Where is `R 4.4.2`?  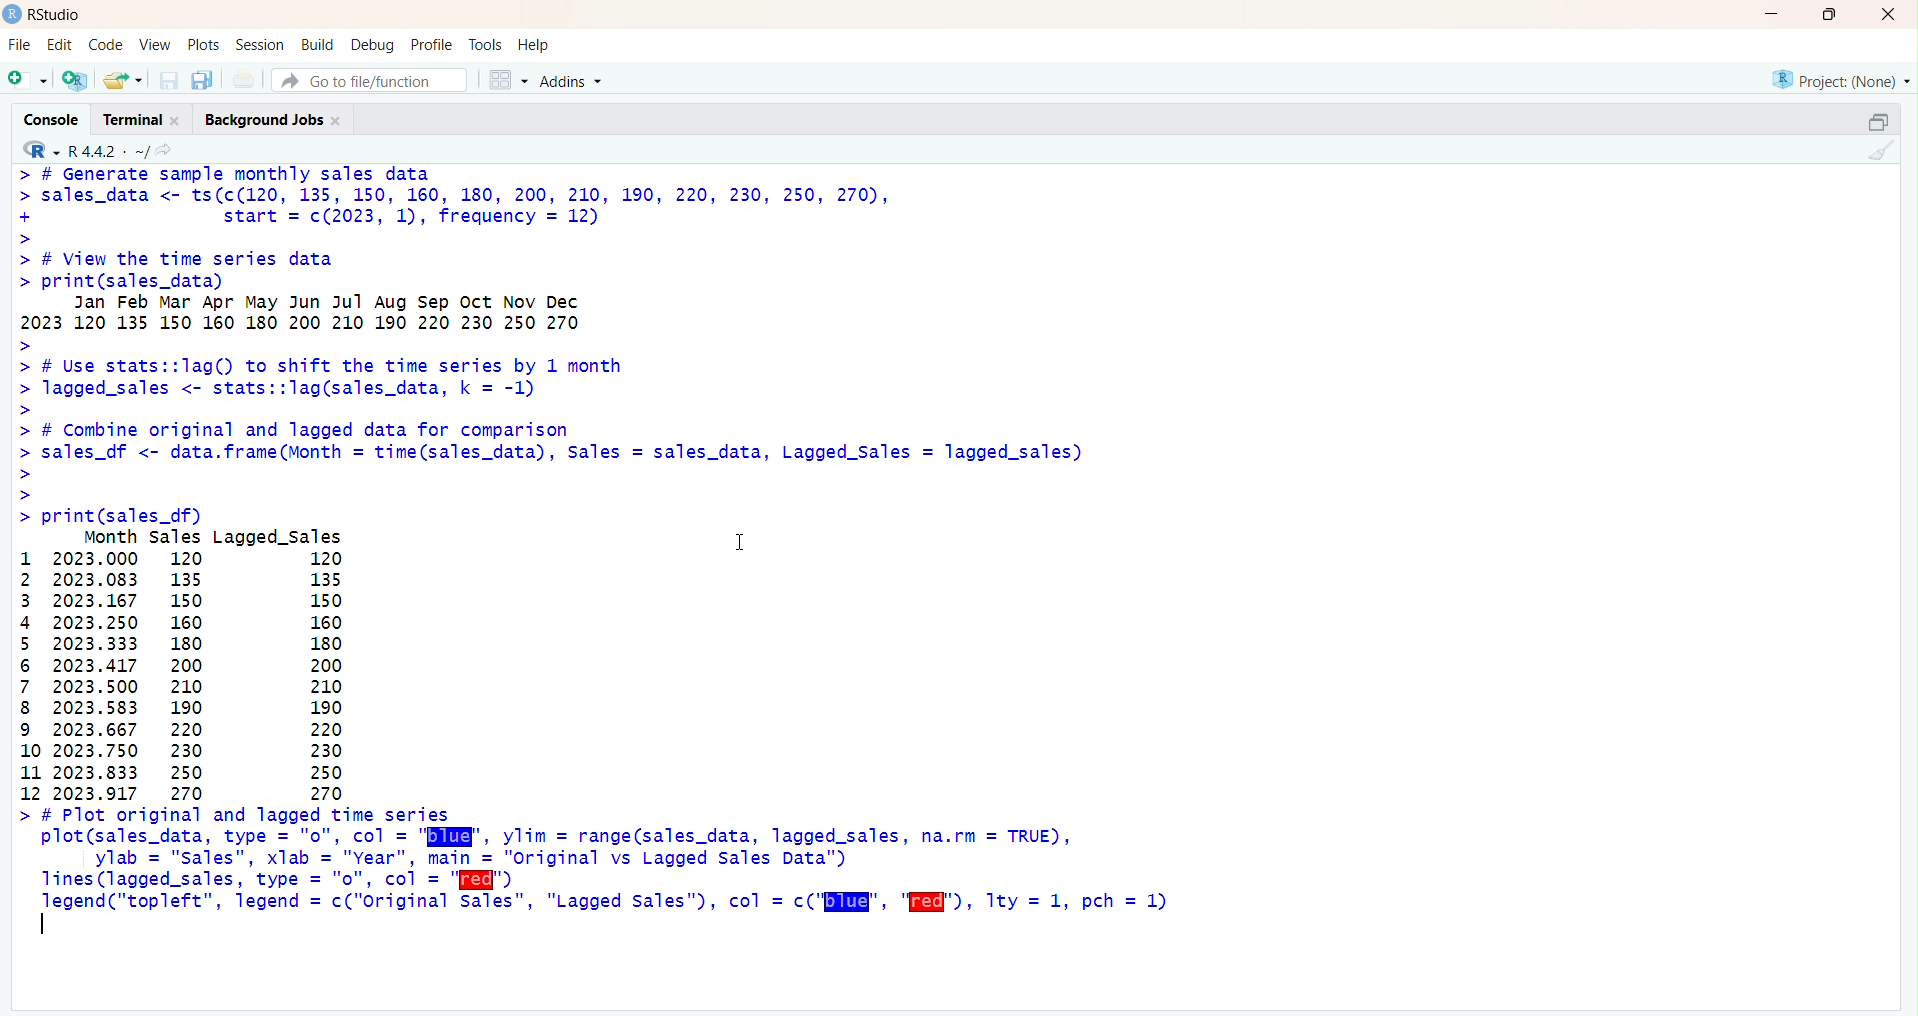 R 4.4.2 is located at coordinates (86, 151).